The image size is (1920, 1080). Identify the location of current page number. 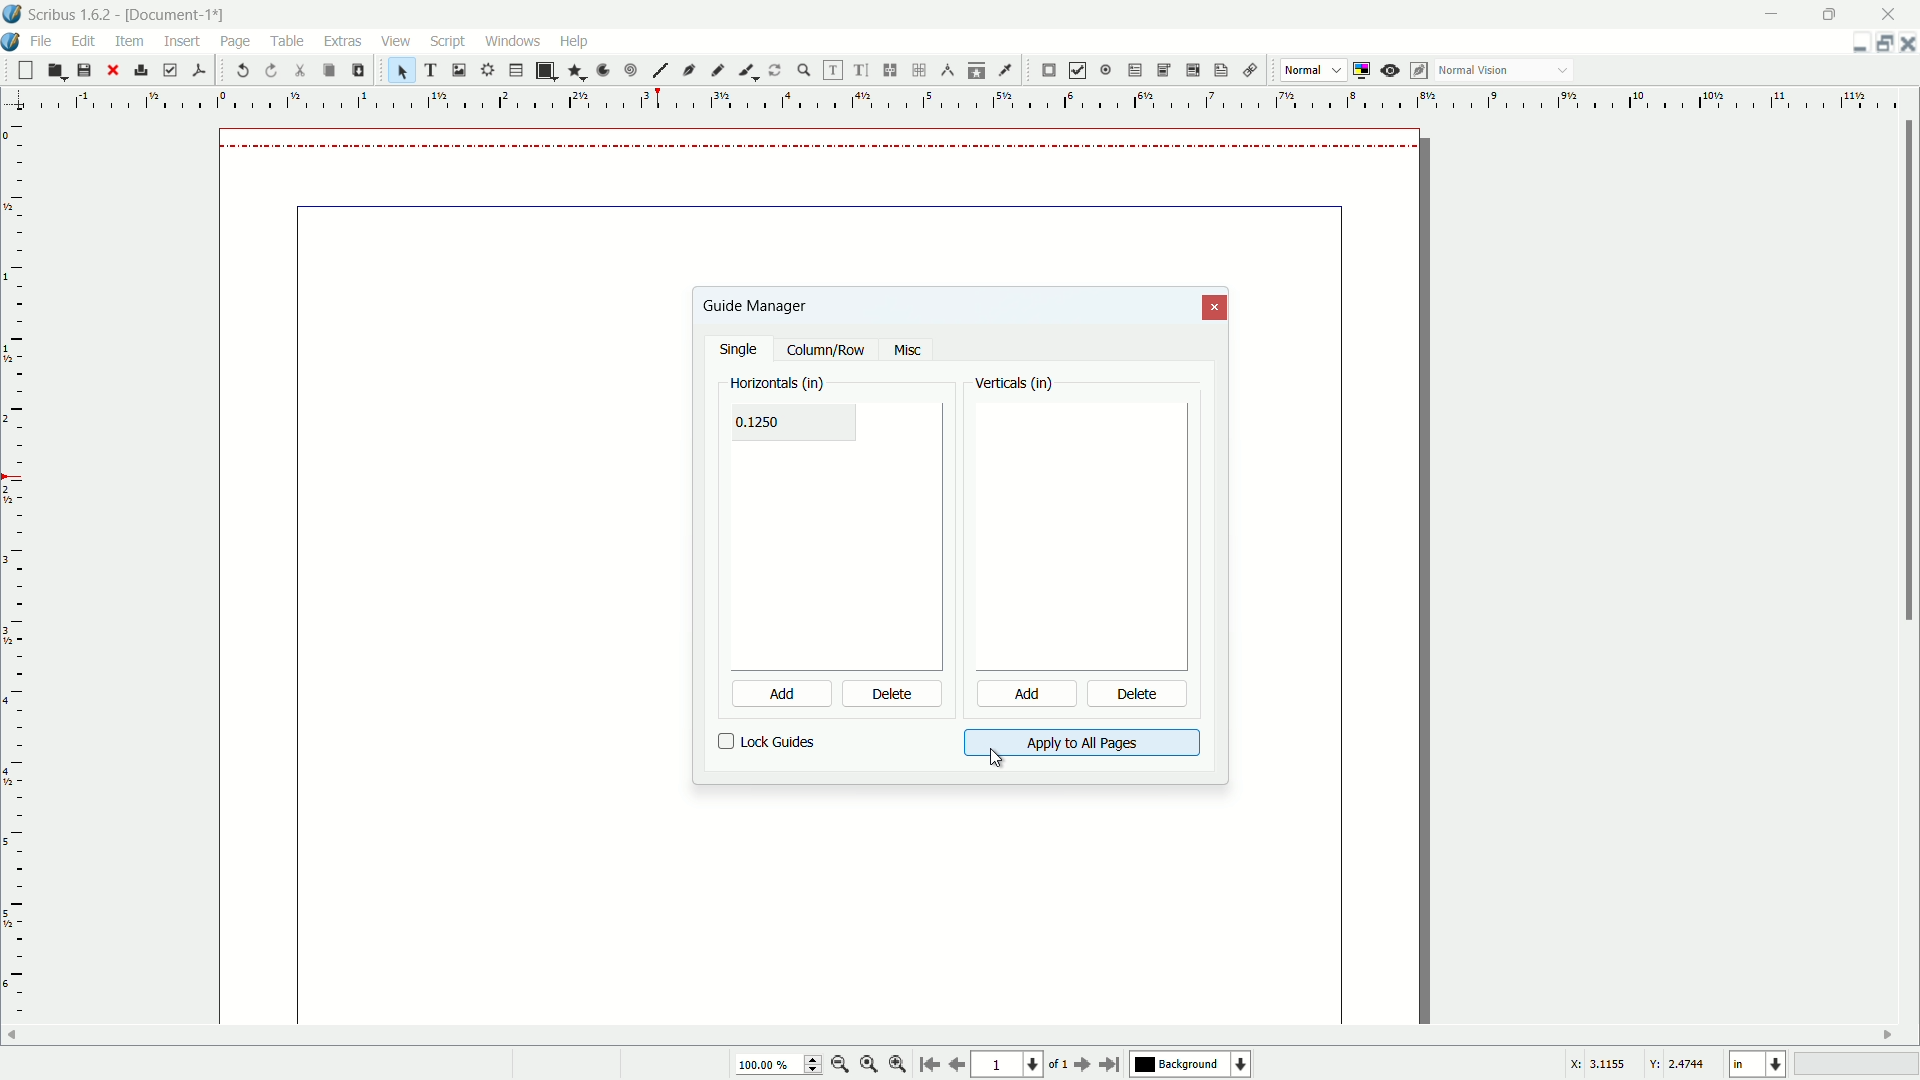
(1006, 1066).